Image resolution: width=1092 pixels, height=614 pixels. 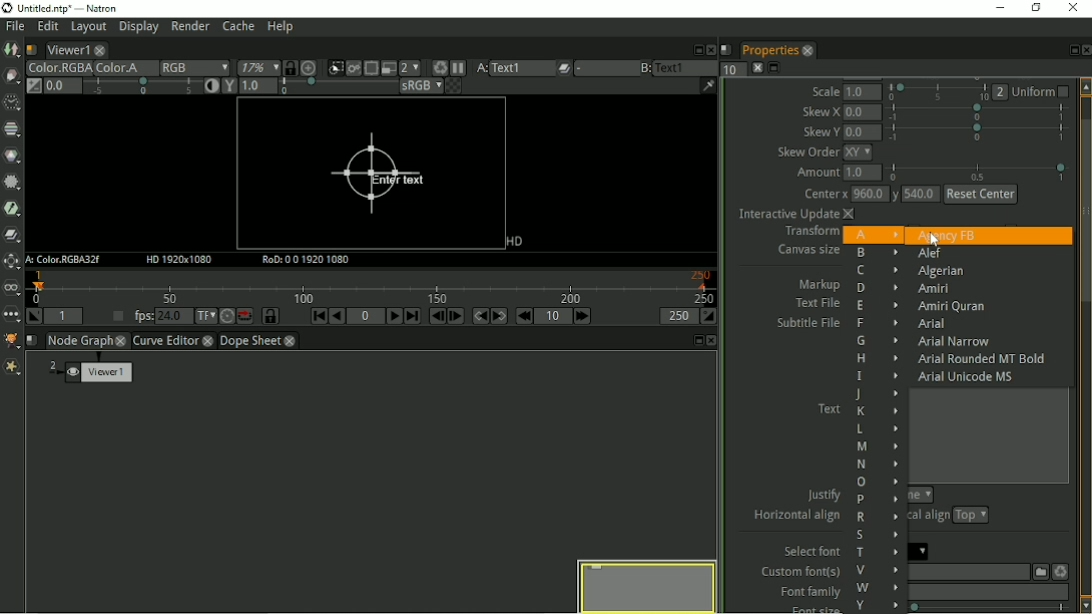 What do you see at coordinates (981, 194) in the screenshot?
I see `Reset Center` at bounding box center [981, 194].